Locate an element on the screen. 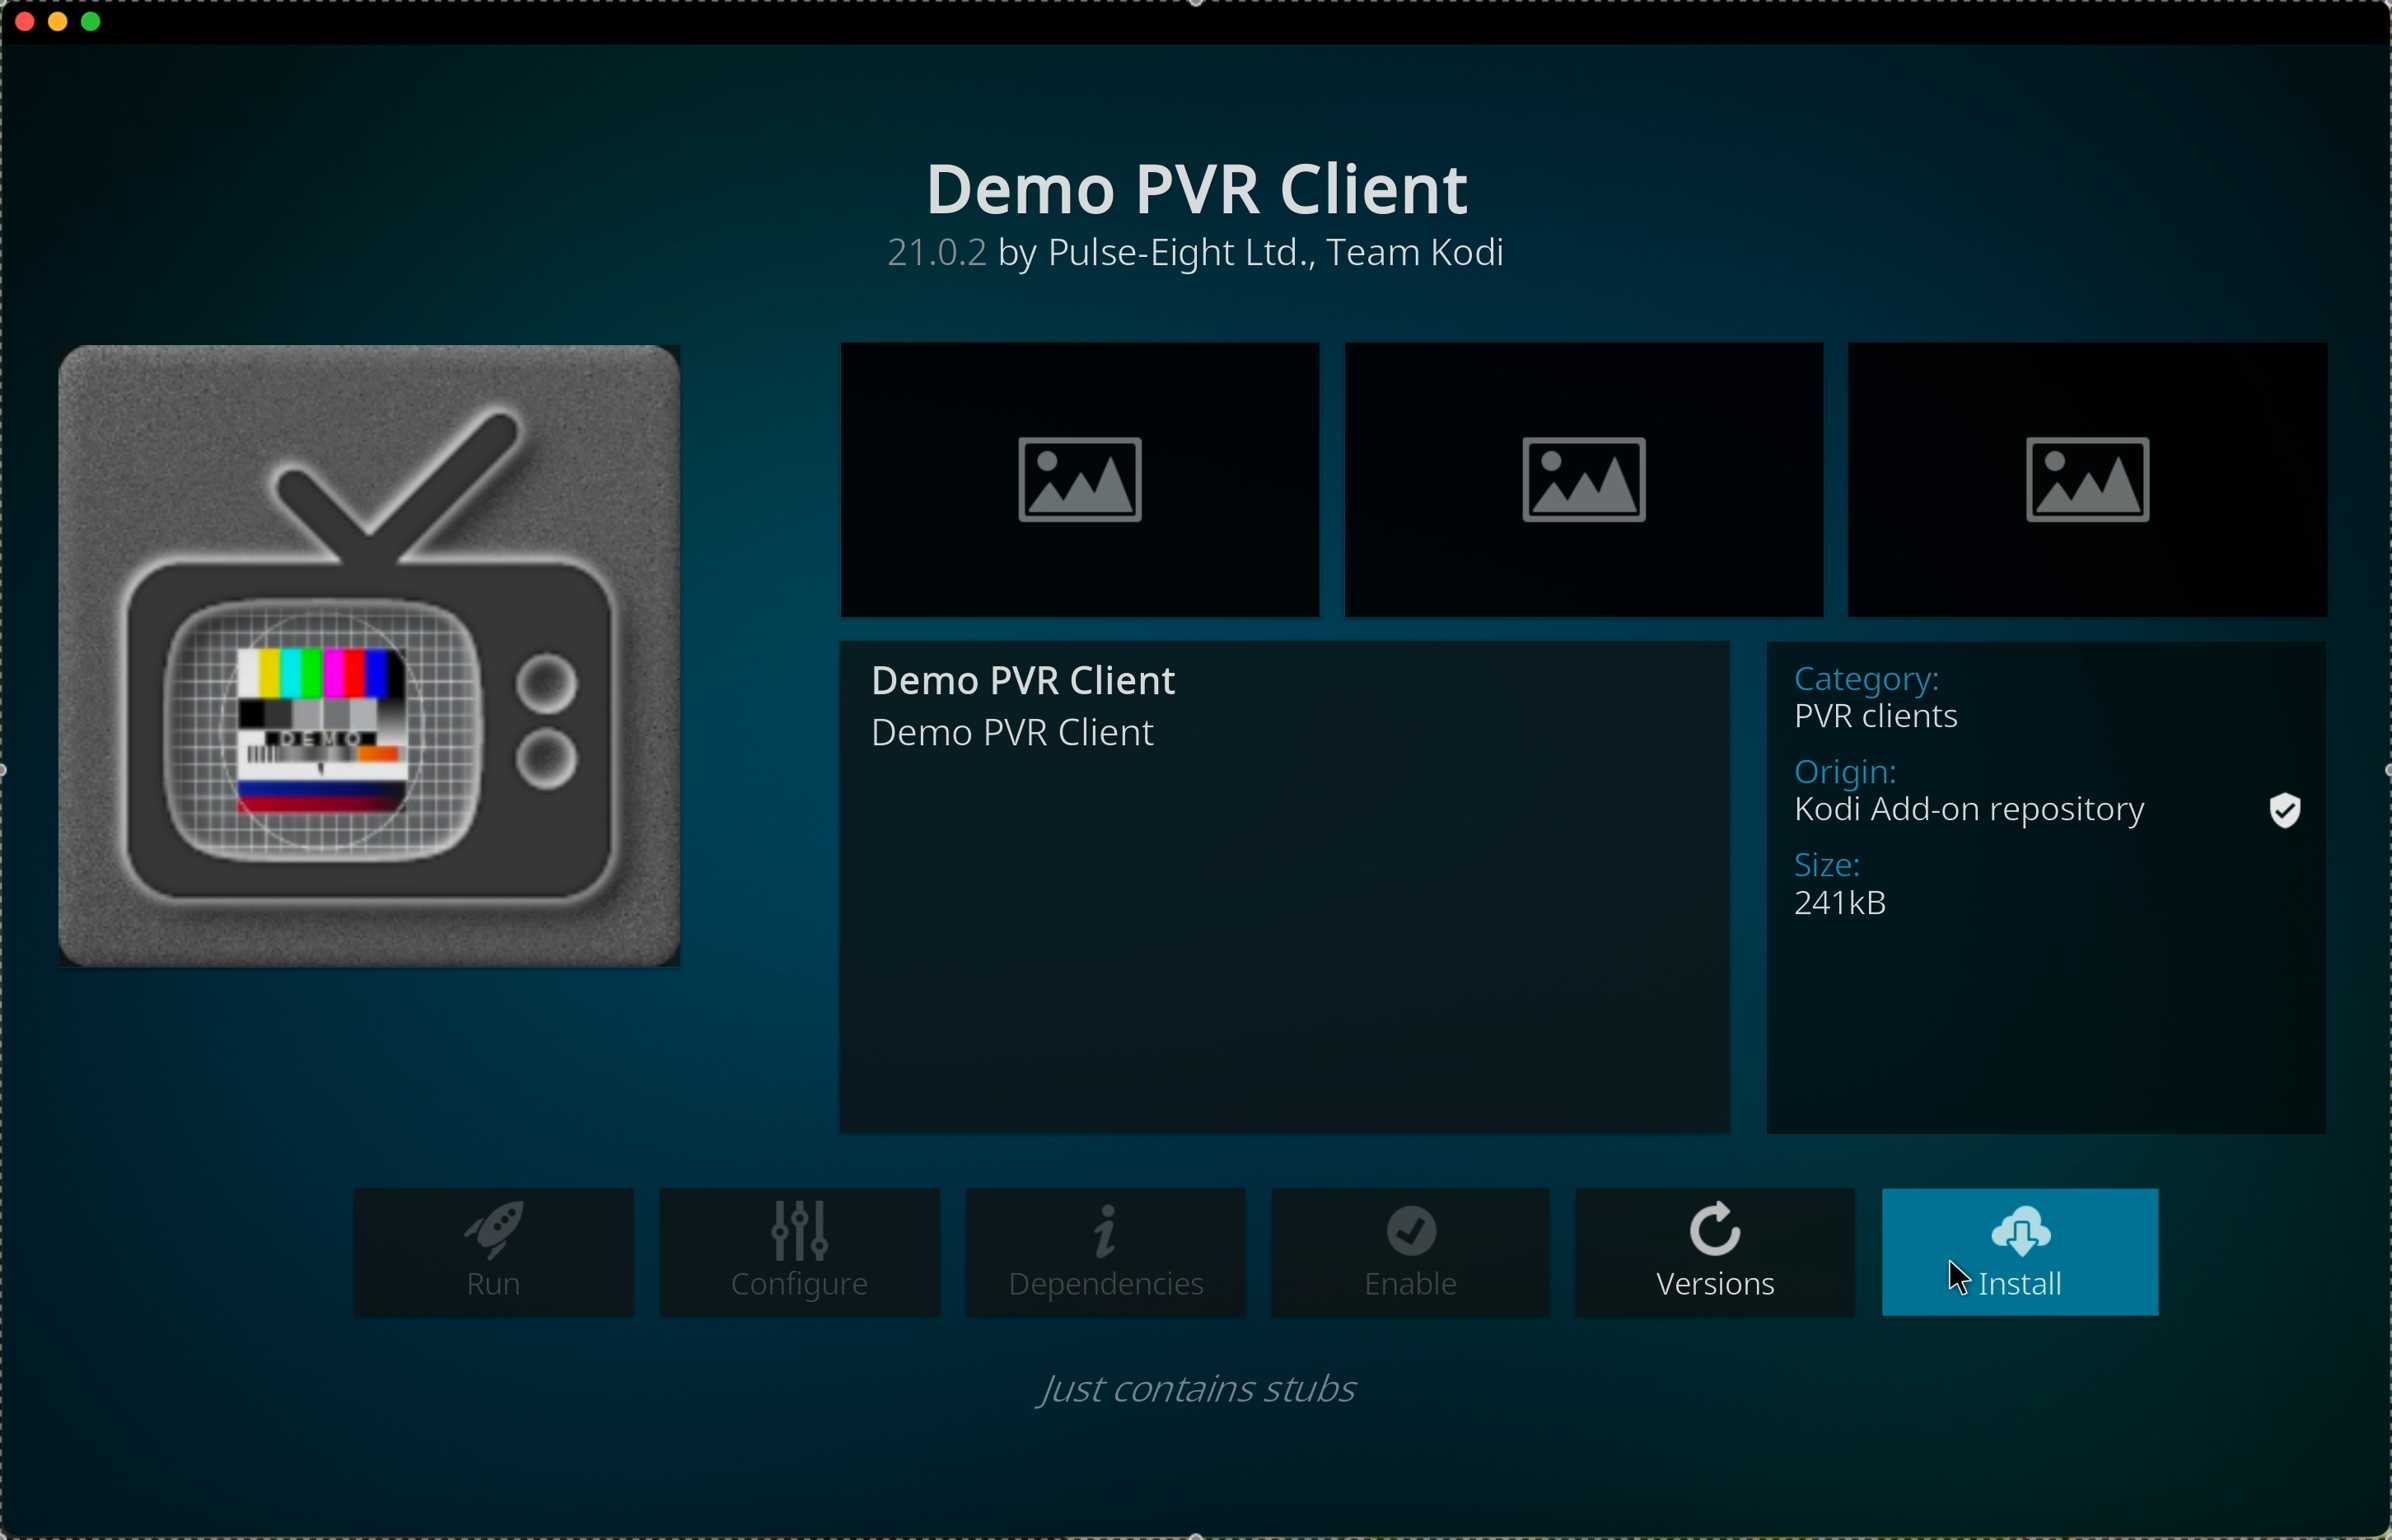 This screenshot has height=1540, width=2392. Demo PVR client window is located at coordinates (1289, 889).